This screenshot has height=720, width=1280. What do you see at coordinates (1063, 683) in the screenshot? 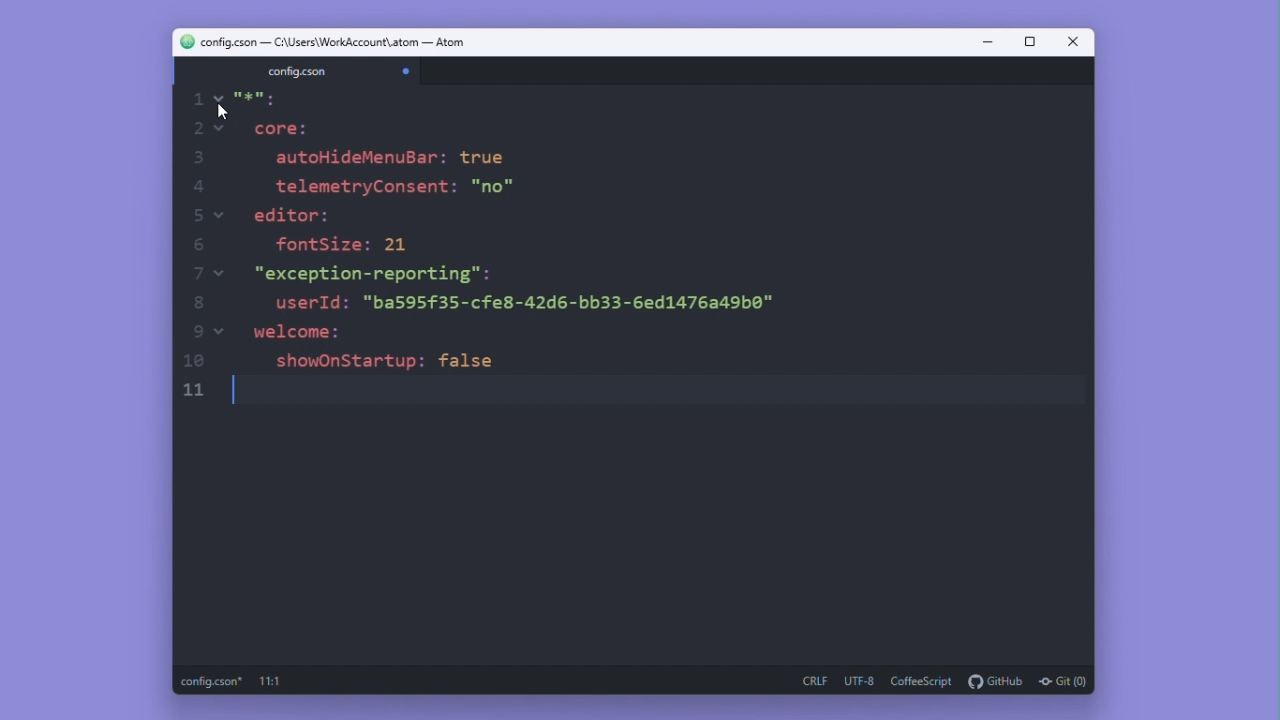
I see `git (0)` at bounding box center [1063, 683].